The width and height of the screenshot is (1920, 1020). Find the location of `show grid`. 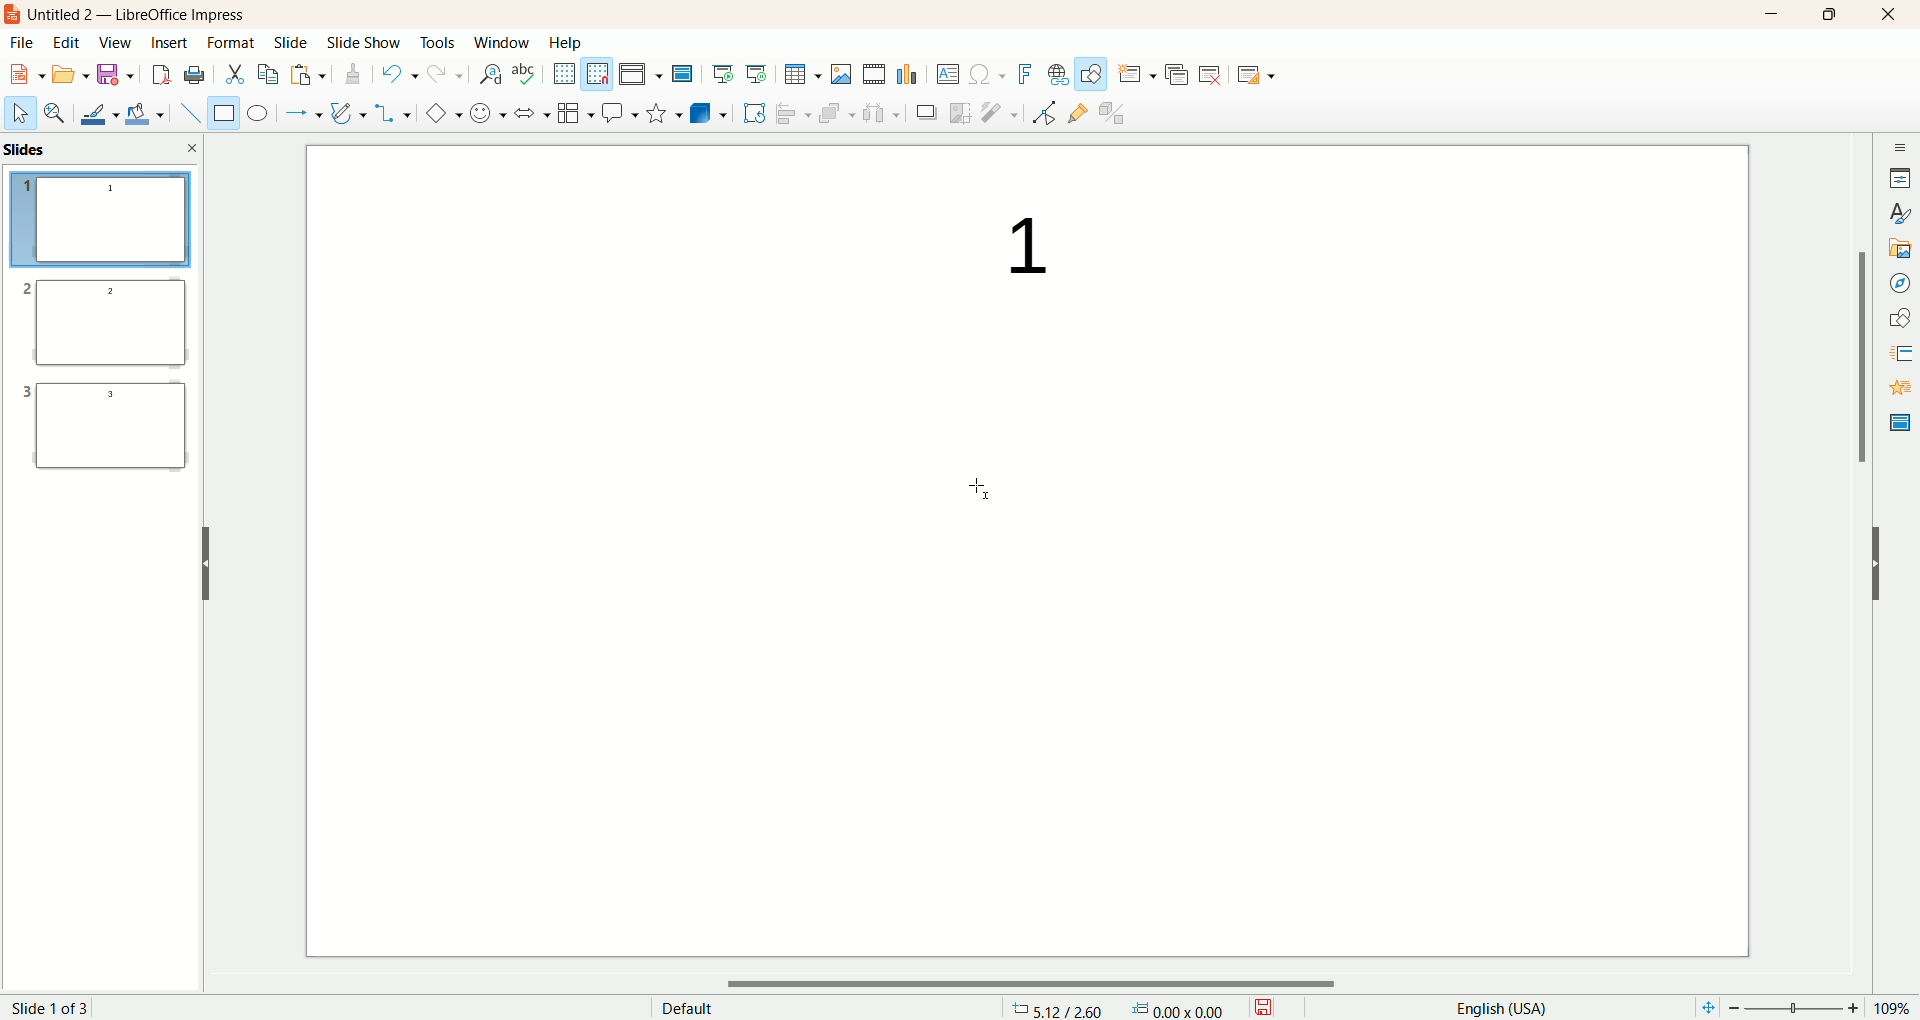

show grid is located at coordinates (562, 73).